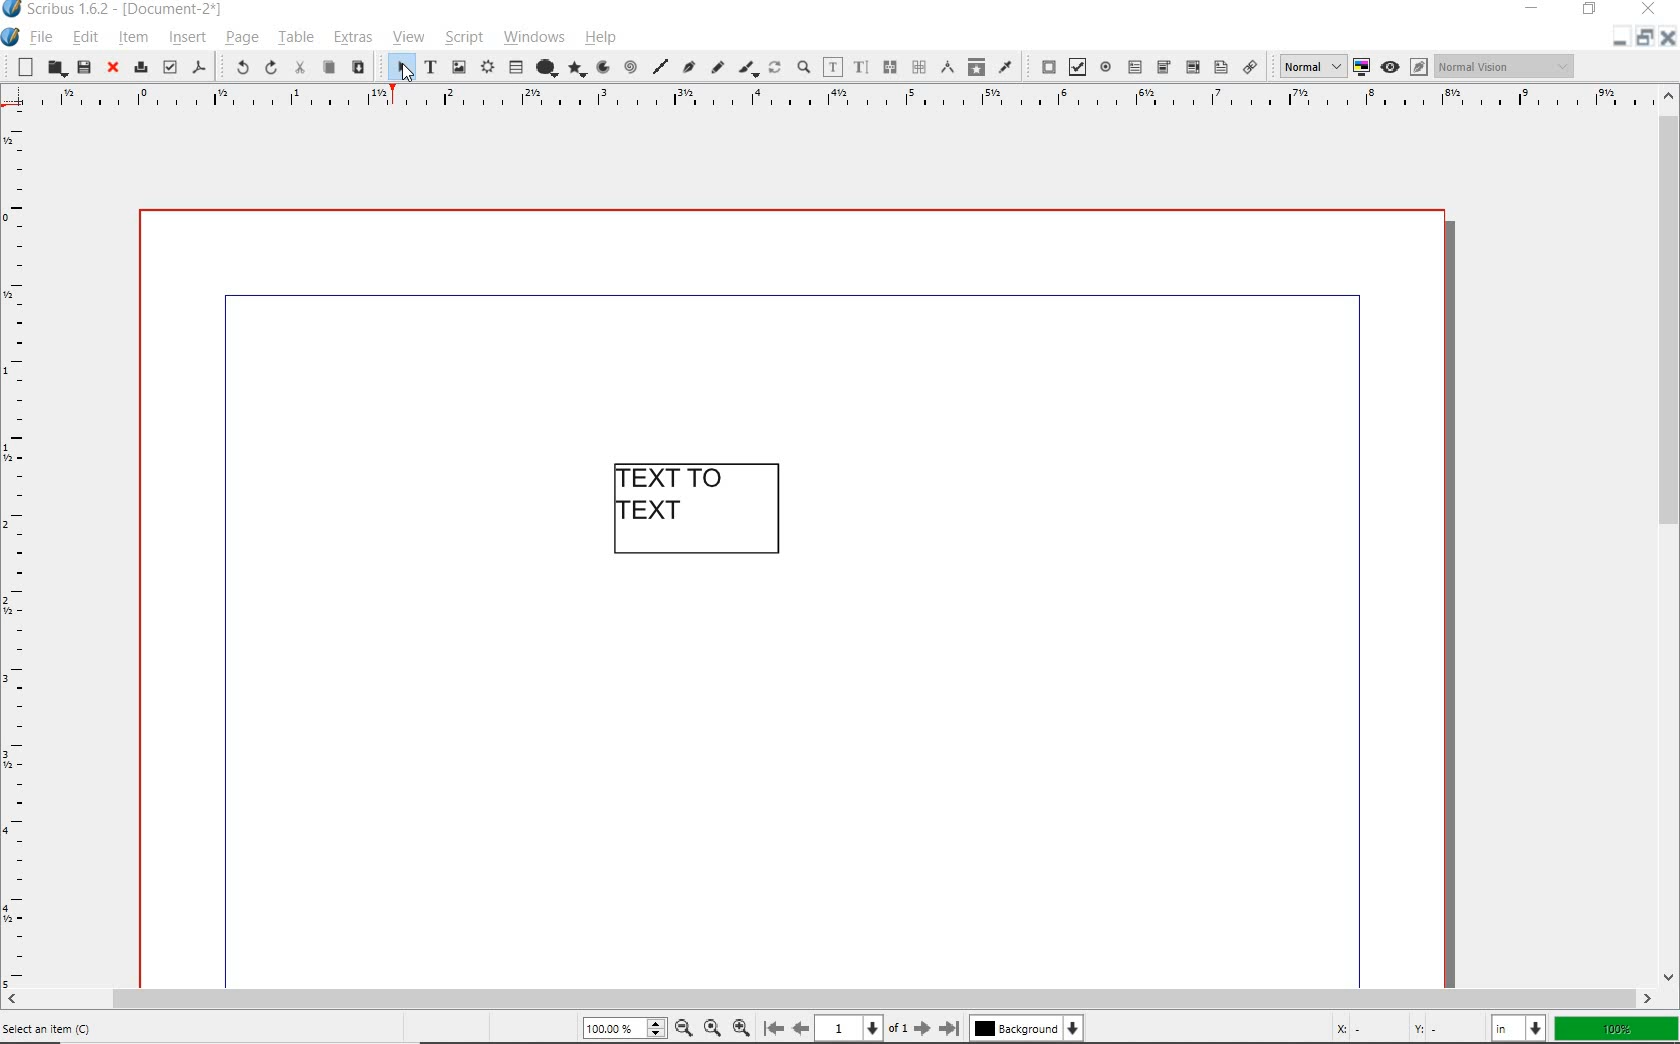  Describe the element at coordinates (43, 38) in the screenshot. I see `file` at that location.